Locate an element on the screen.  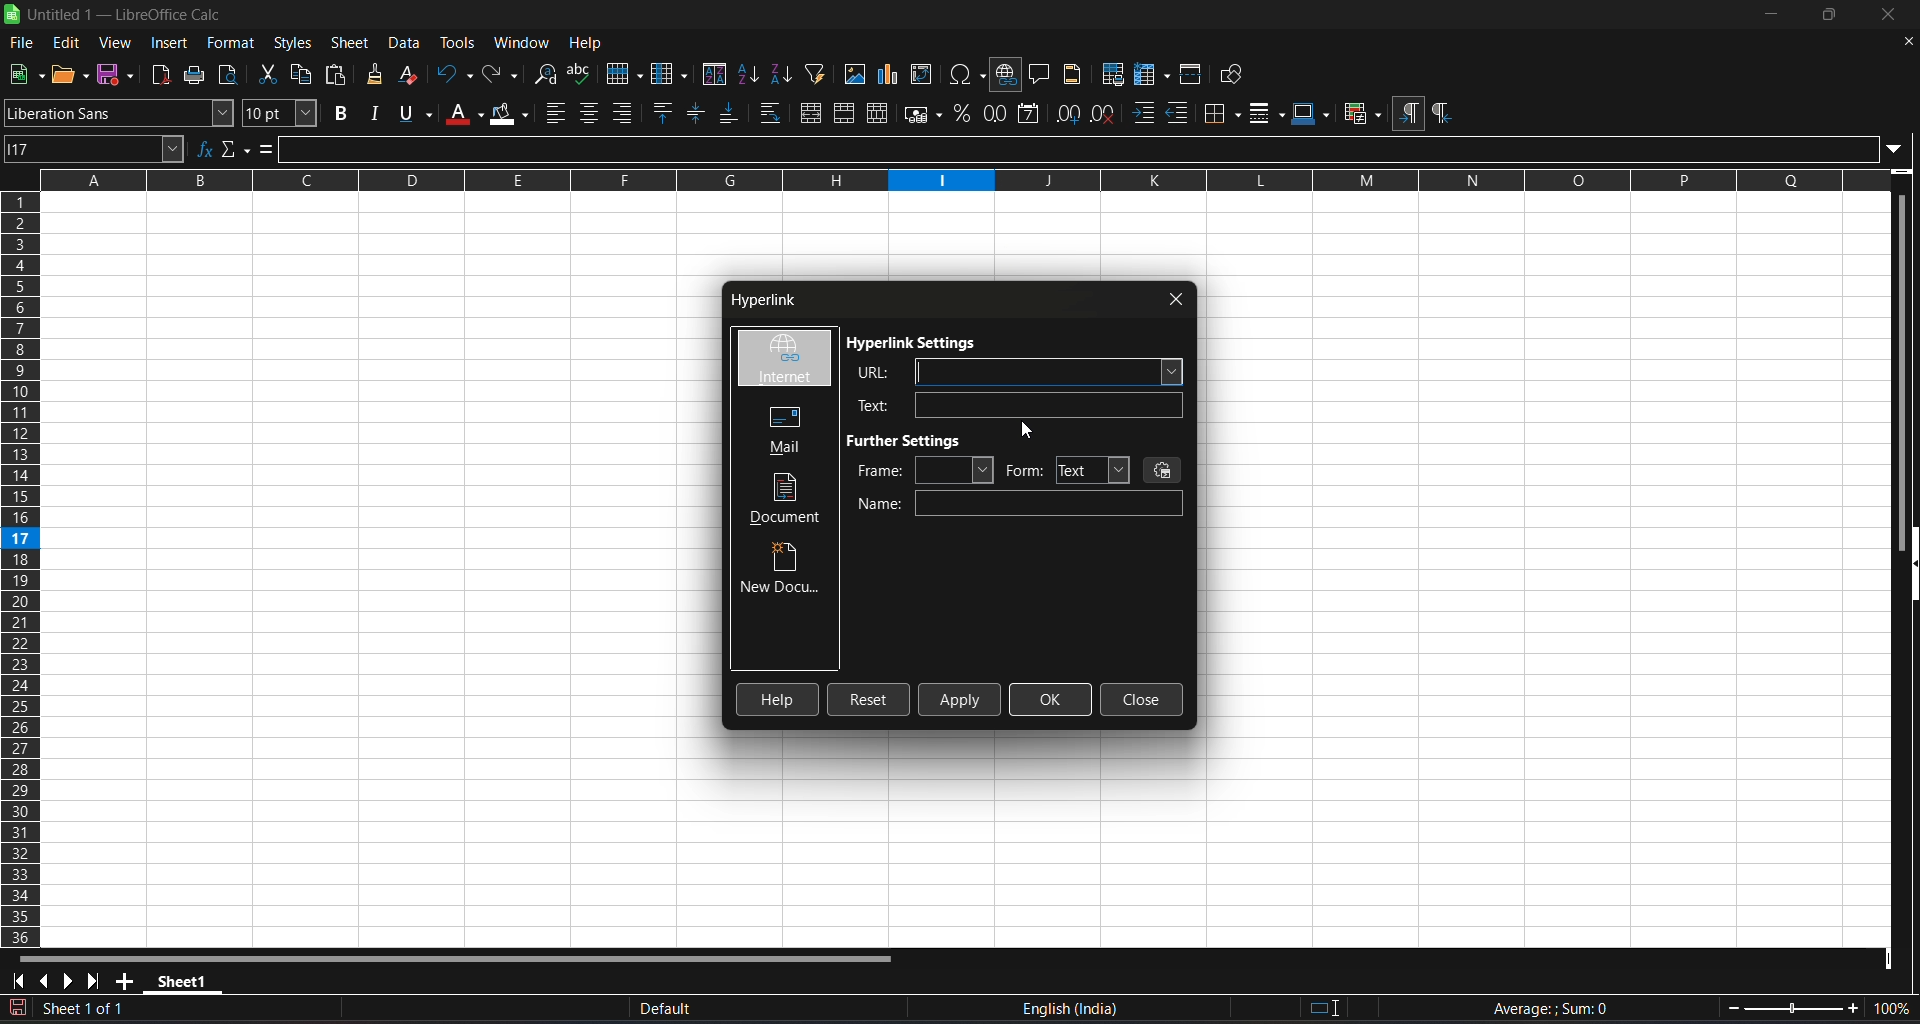
further settings is located at coordinates (911, 440).